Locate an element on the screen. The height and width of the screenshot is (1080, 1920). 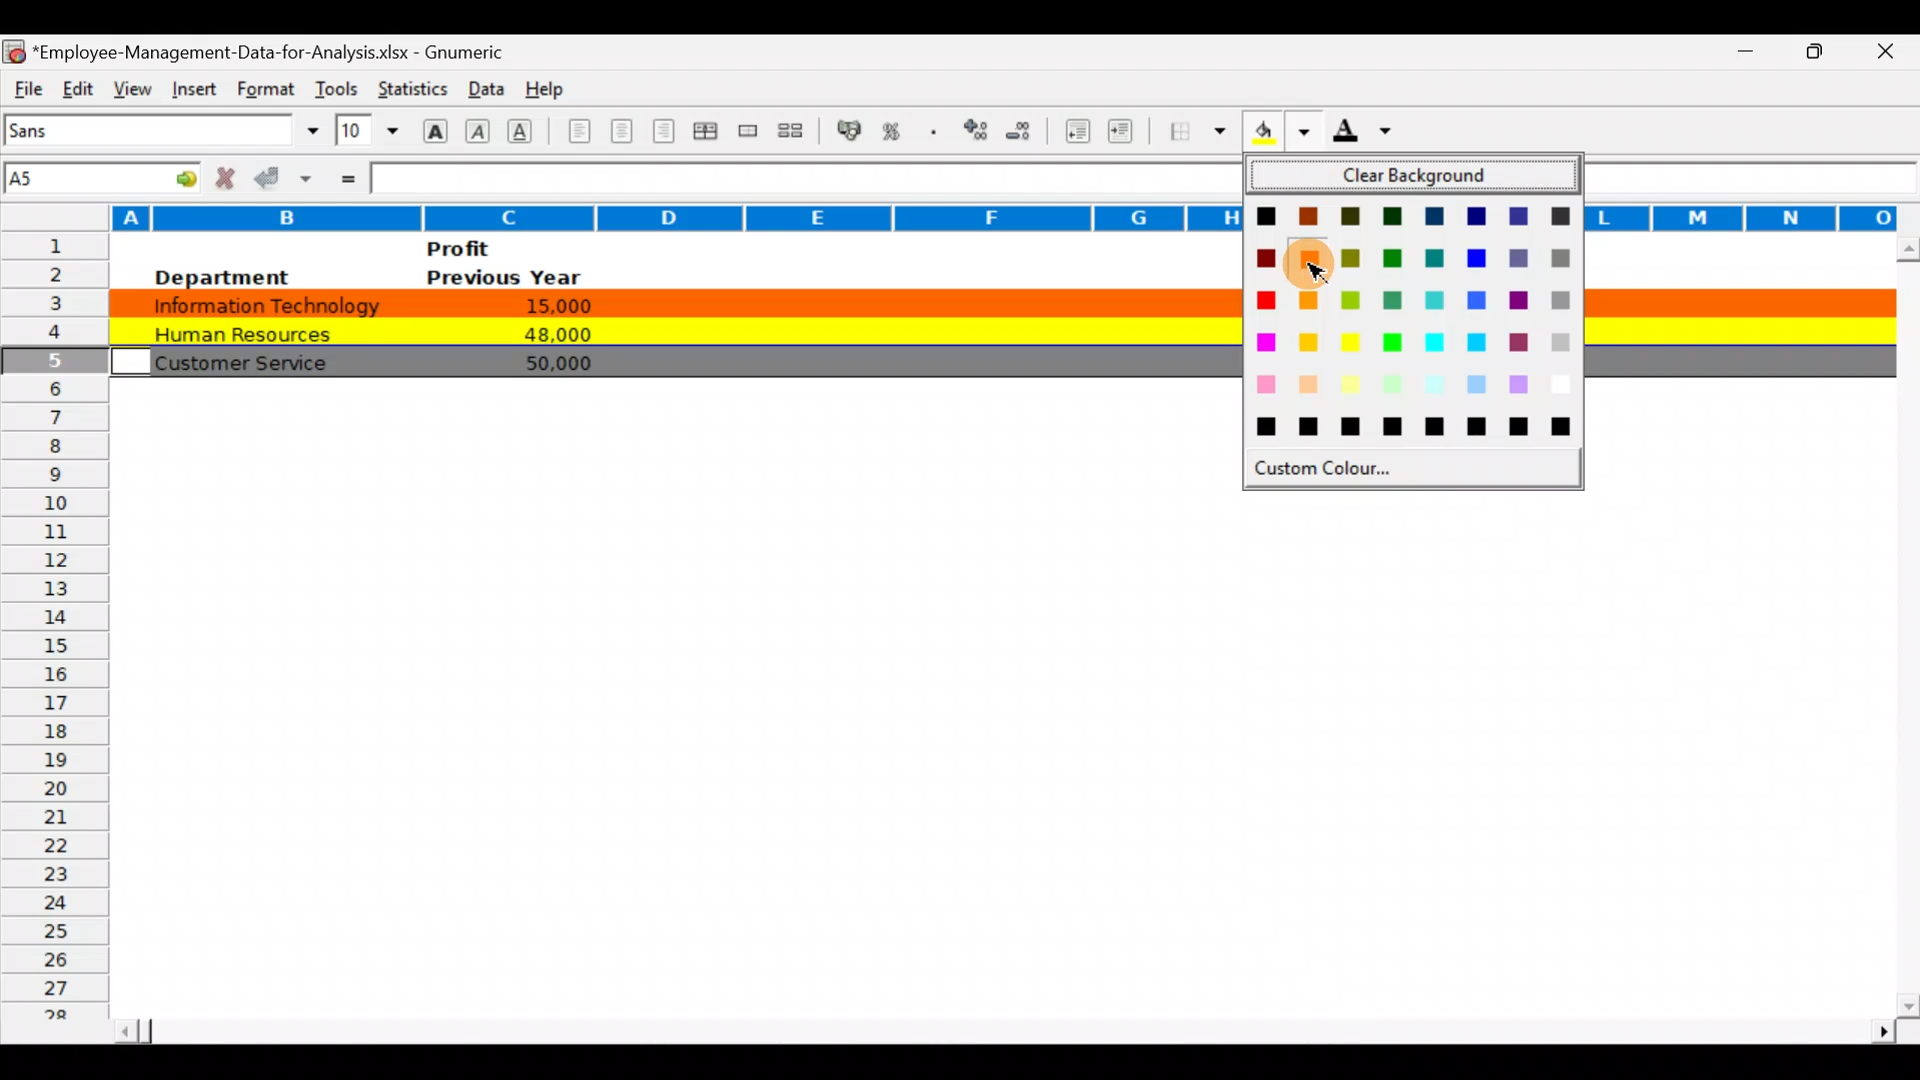
Foreground is located at coordinates (1369, 137).